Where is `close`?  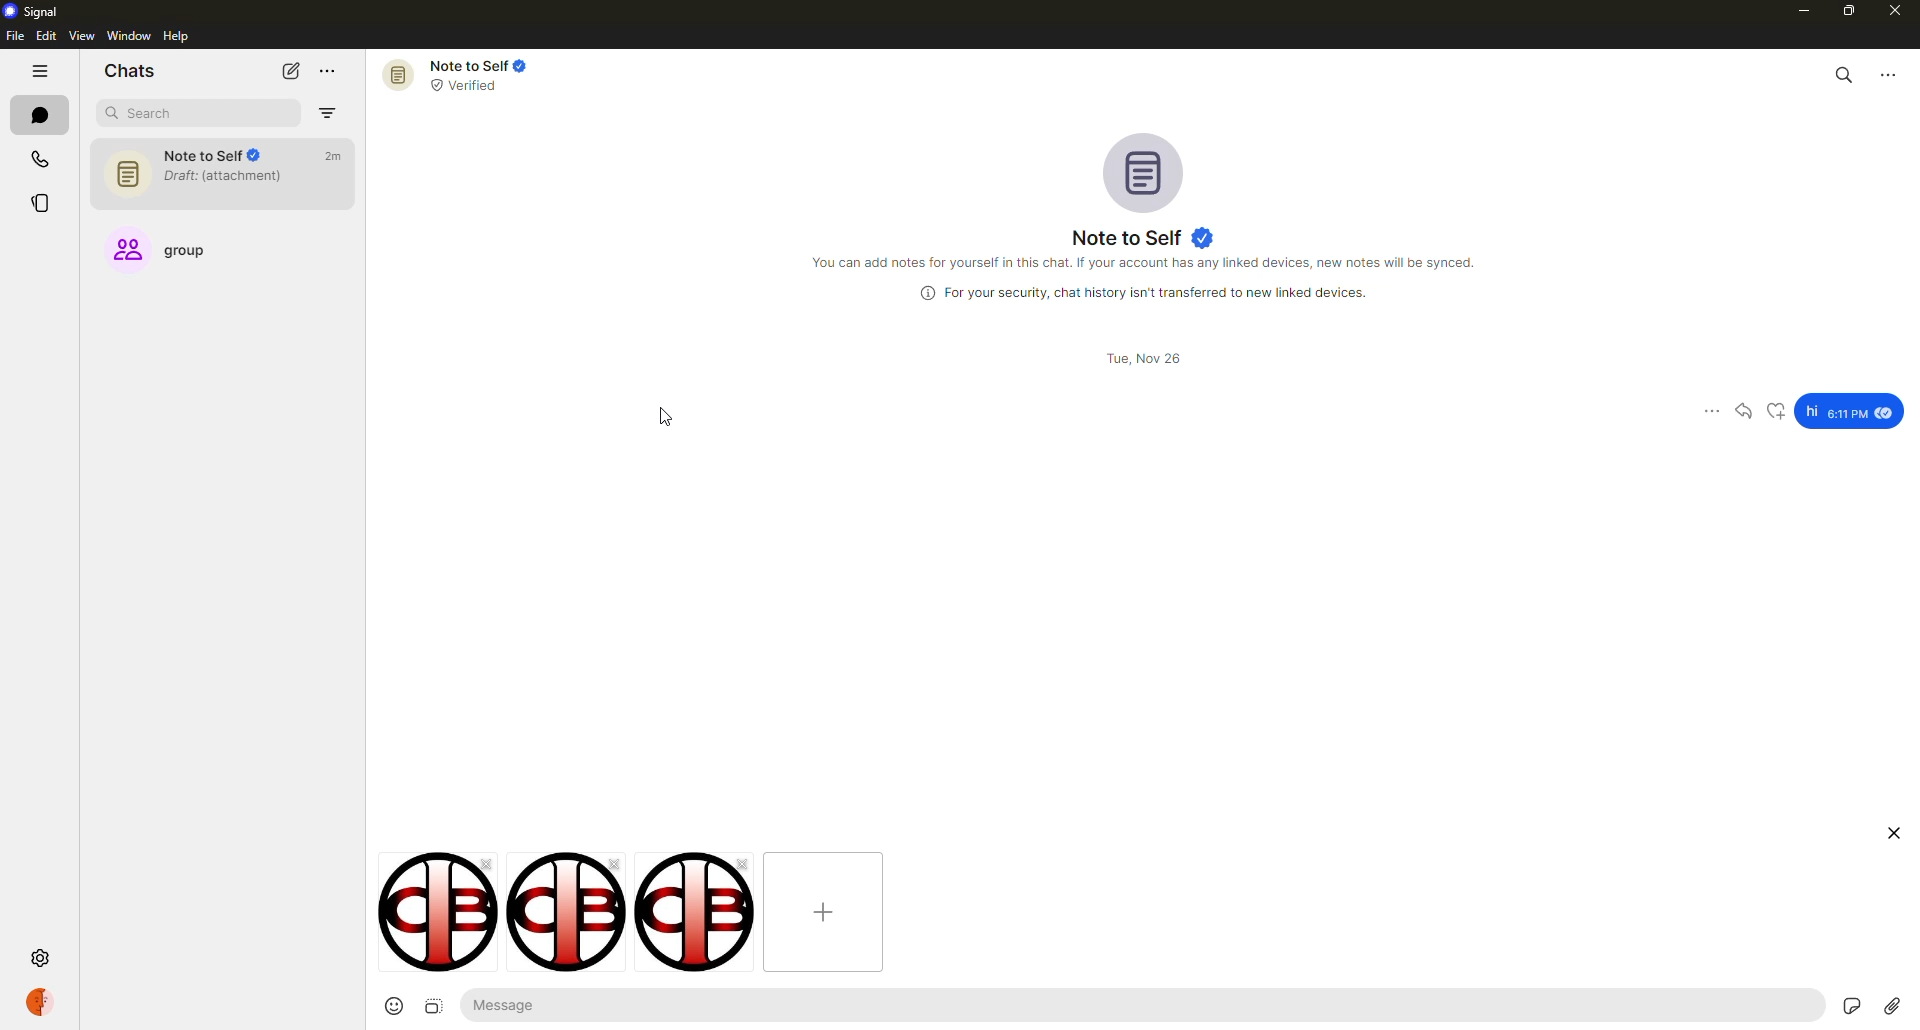
close is located at coordinates (750, 864).